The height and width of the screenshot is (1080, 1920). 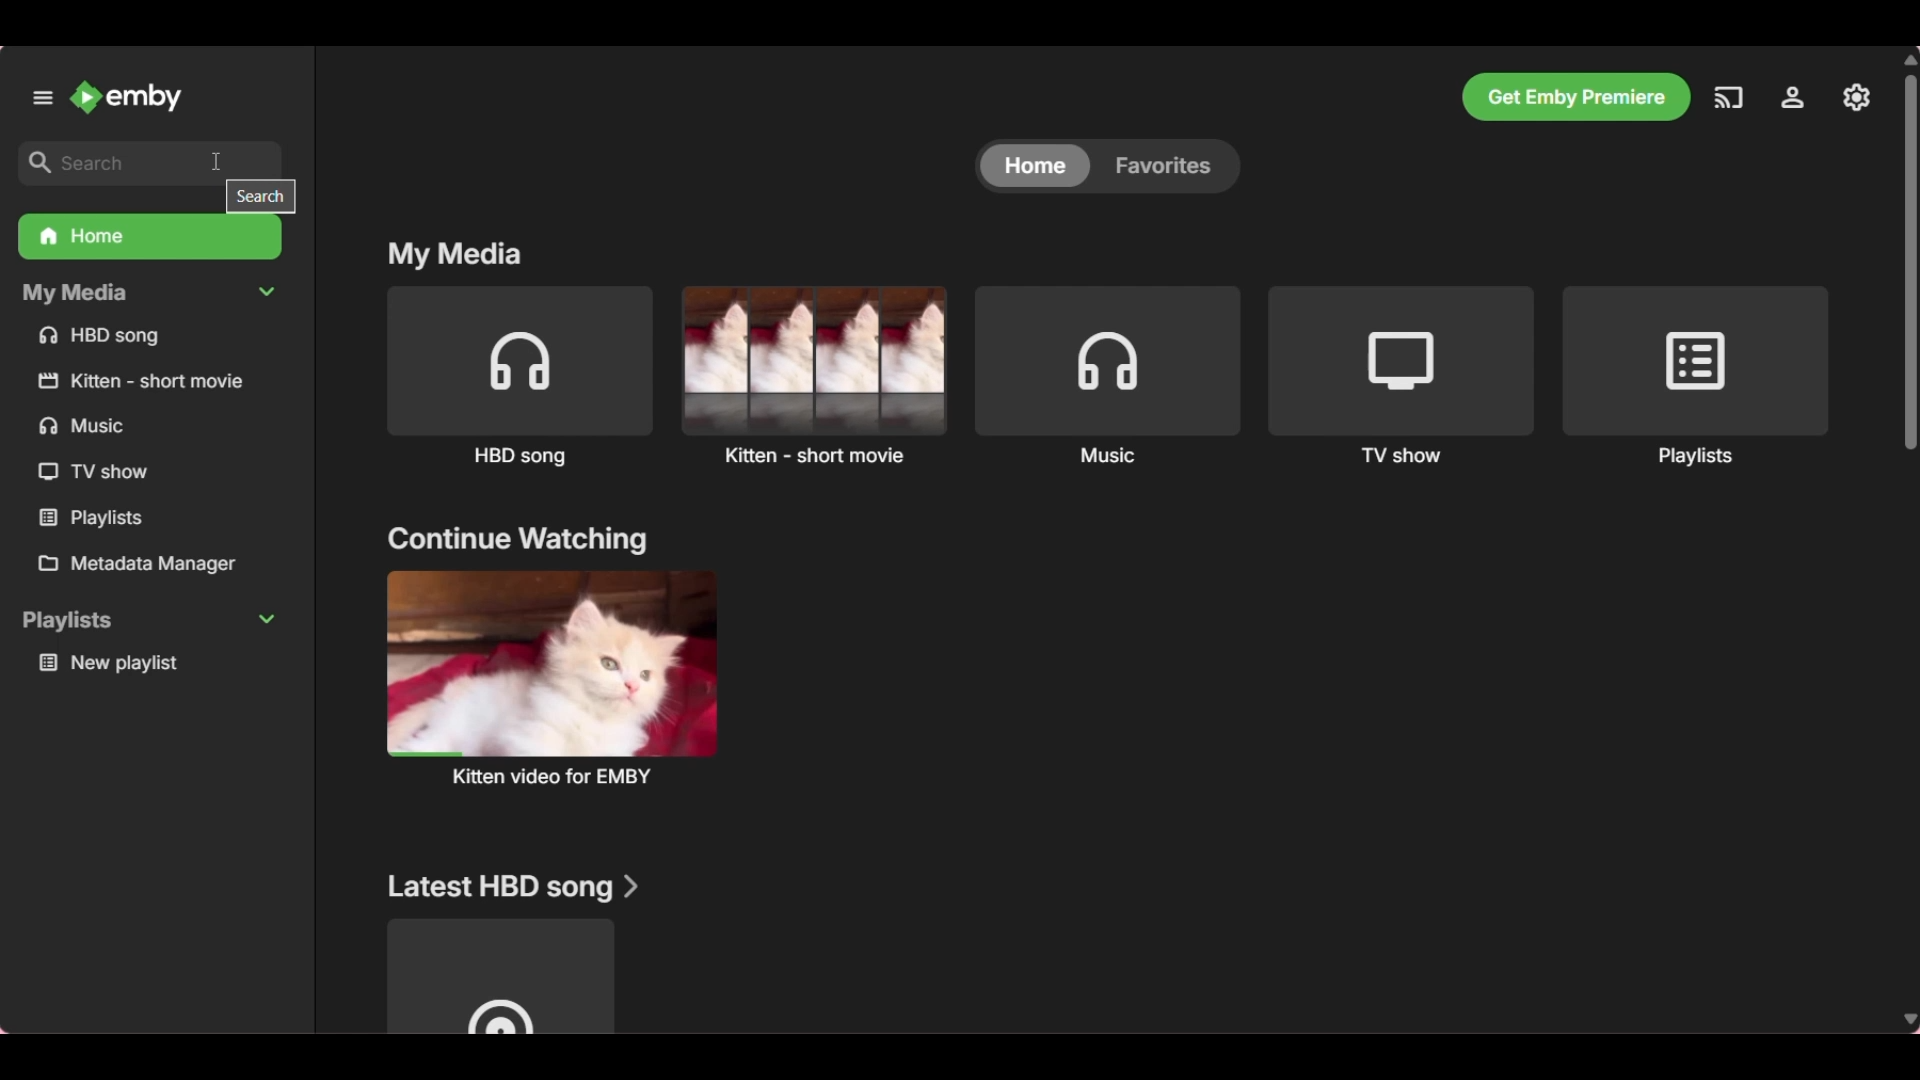 What do you see at coordinates (91, 427) in the screenshot?
I see ` Music` at bounding box center [91, 427].